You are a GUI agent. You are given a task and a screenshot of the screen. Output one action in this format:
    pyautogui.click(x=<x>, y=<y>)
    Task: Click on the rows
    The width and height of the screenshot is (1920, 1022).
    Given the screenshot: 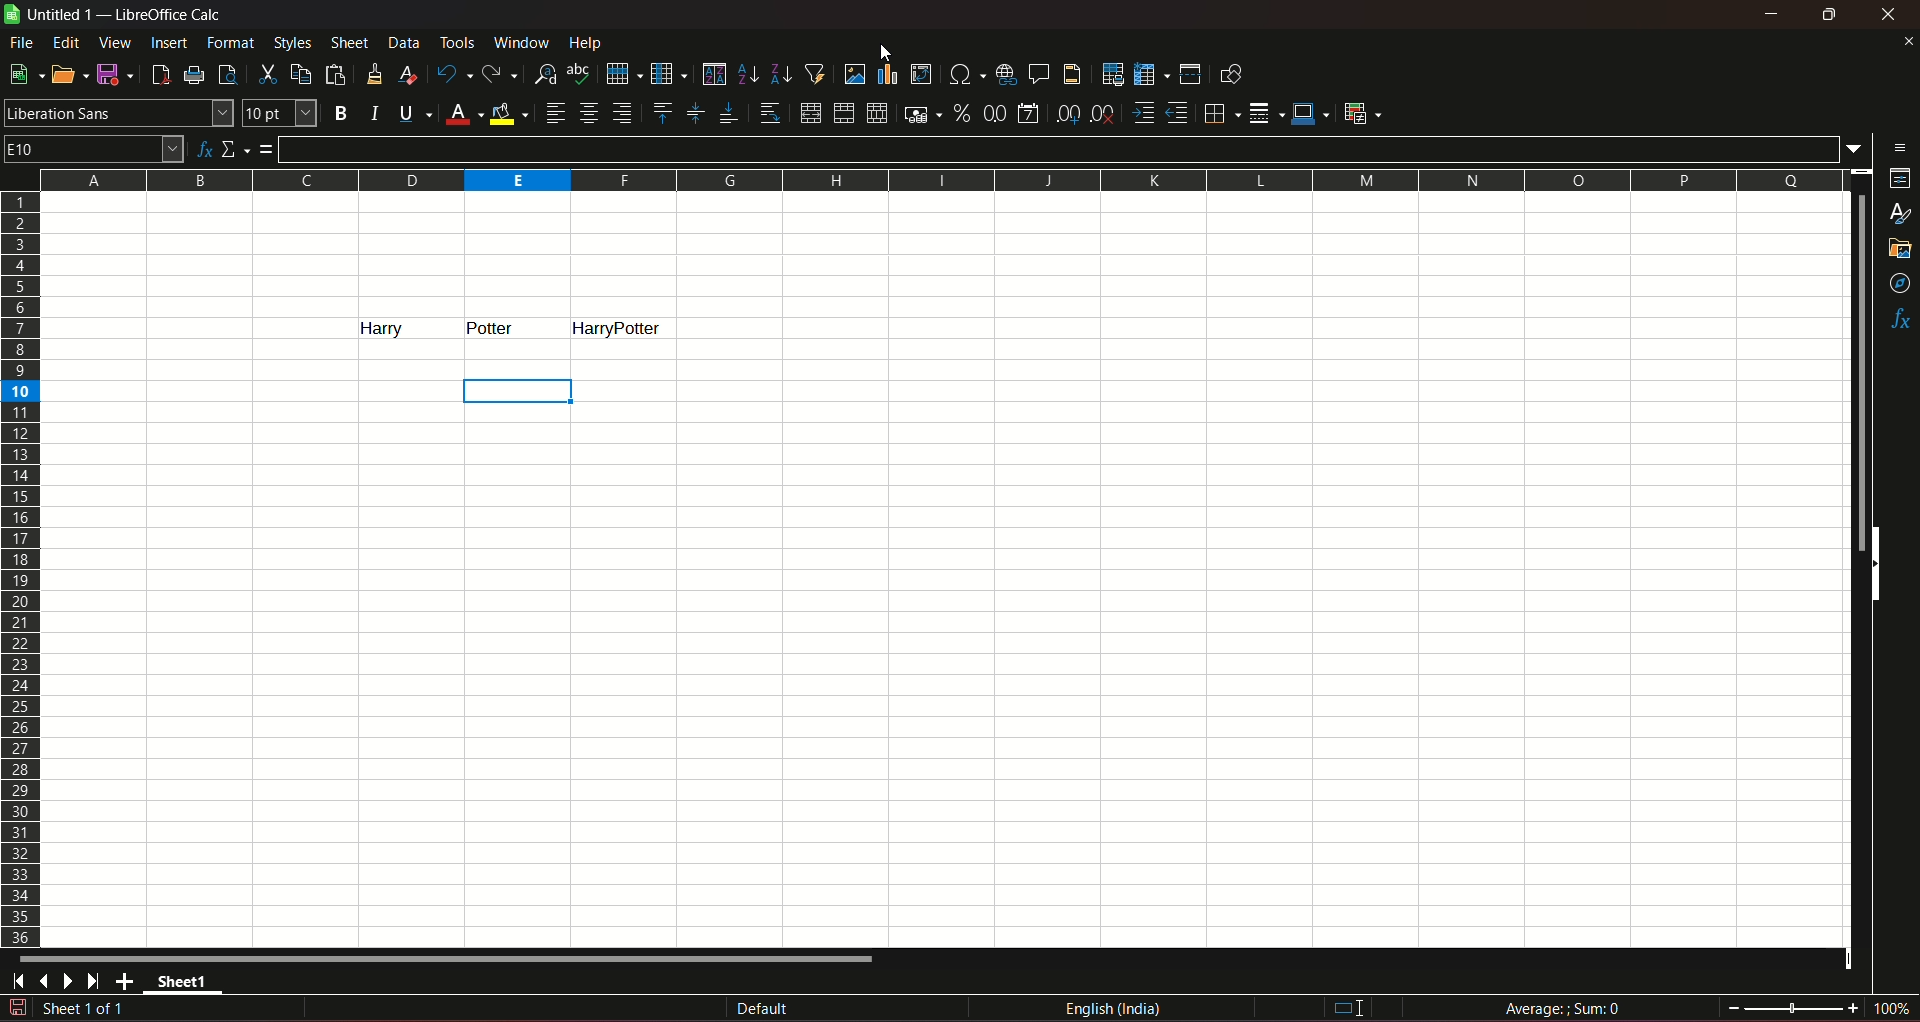 What is the action you would take?
    pyautogui.click(x=21, y=568)
    